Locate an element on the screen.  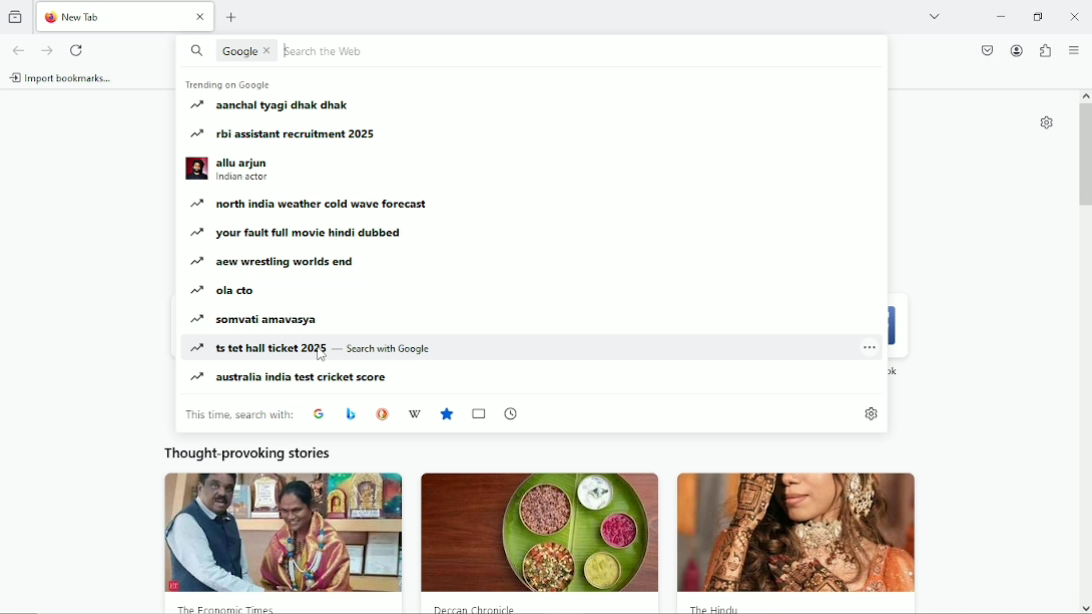
close is located at coordinates (271, 51).